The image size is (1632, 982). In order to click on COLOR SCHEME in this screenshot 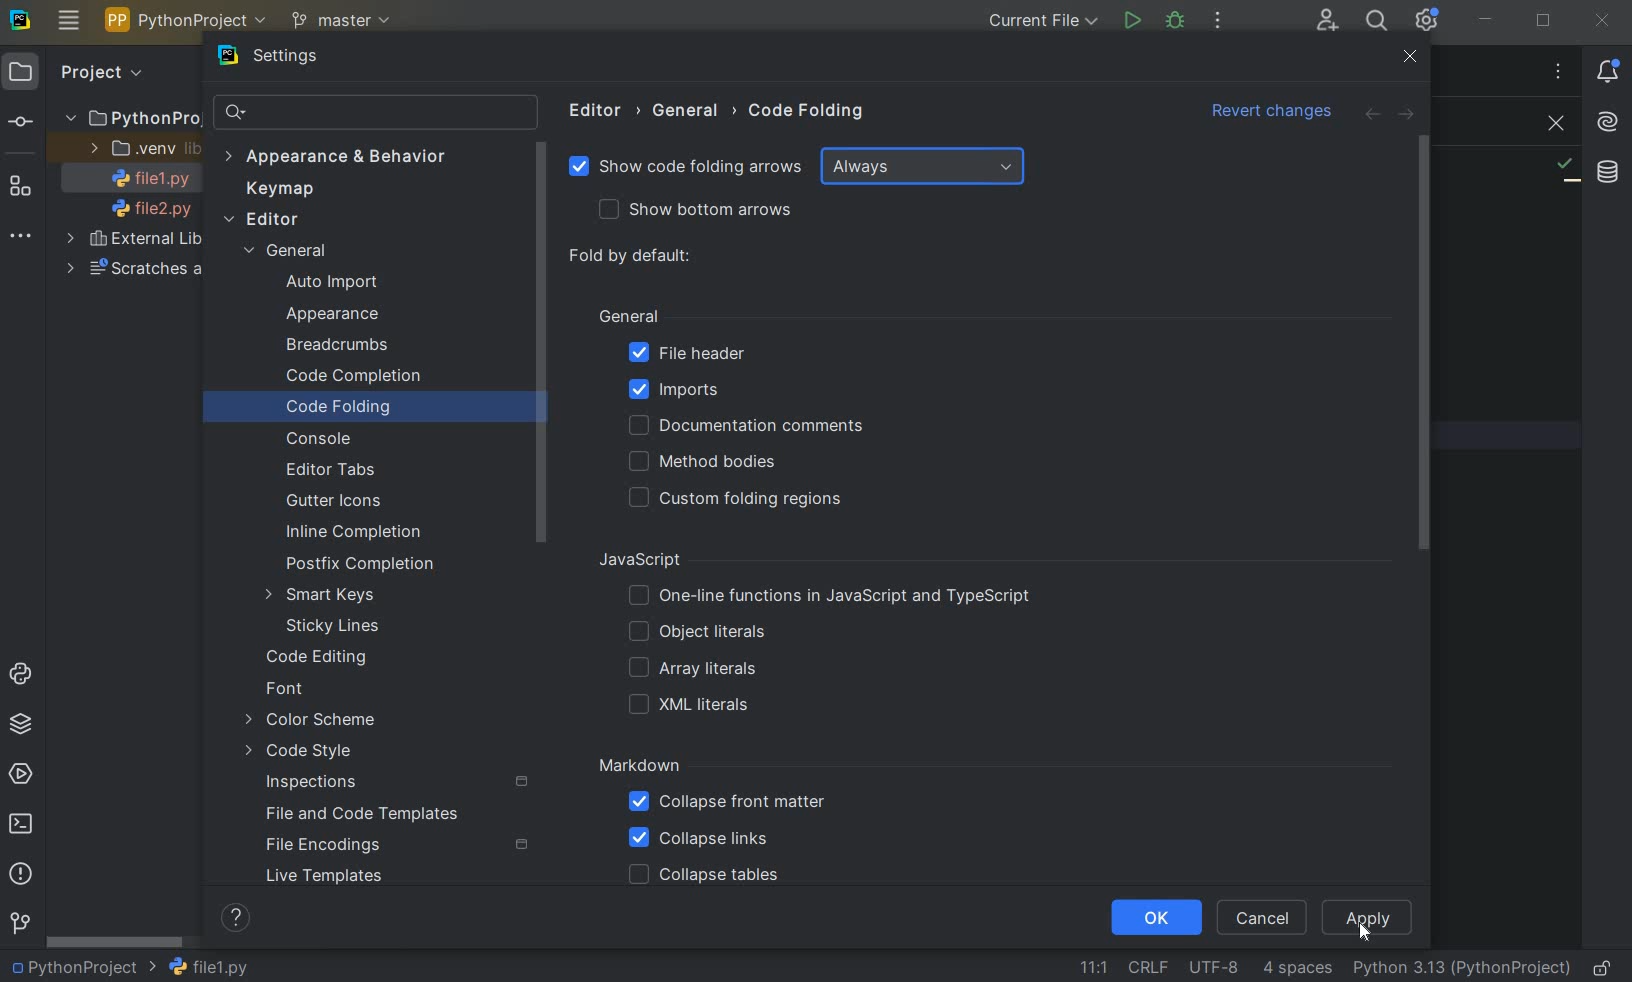, I will do `click(313, 721)`.